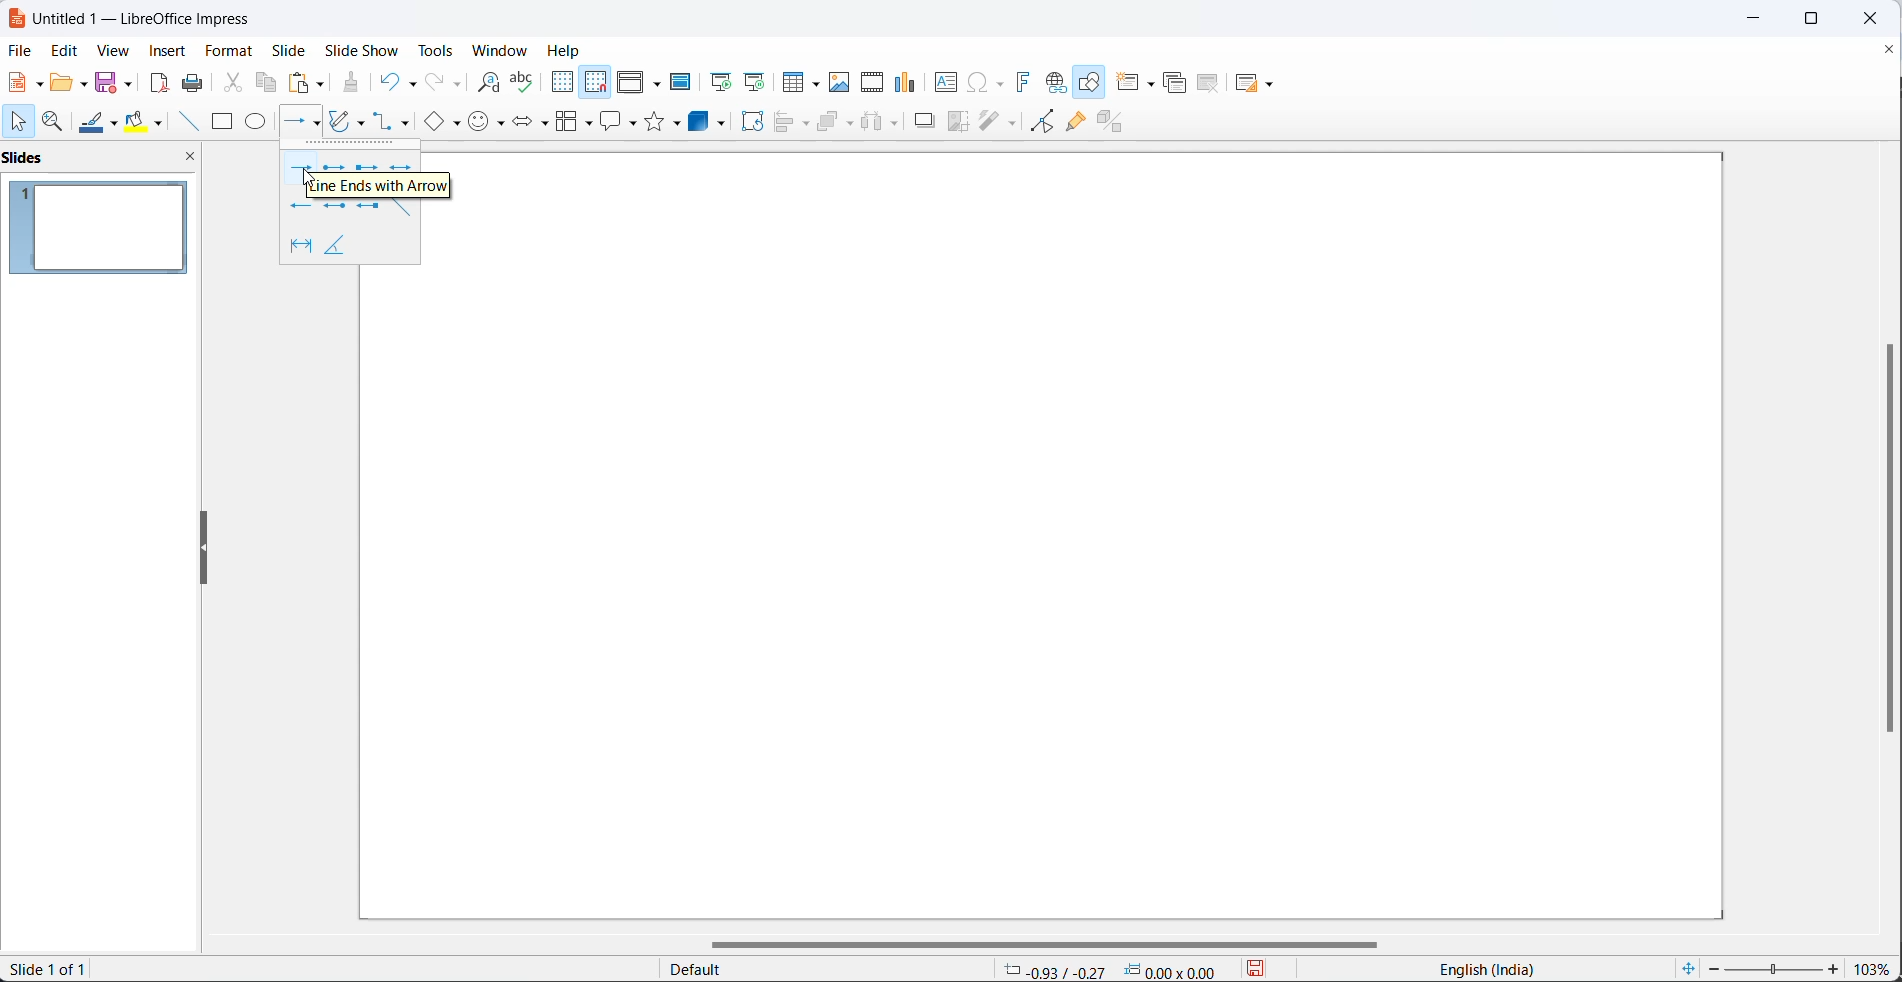  Describe the element at coordinates (1138, 82) in the screenshot. I see `new slide ` at that location.